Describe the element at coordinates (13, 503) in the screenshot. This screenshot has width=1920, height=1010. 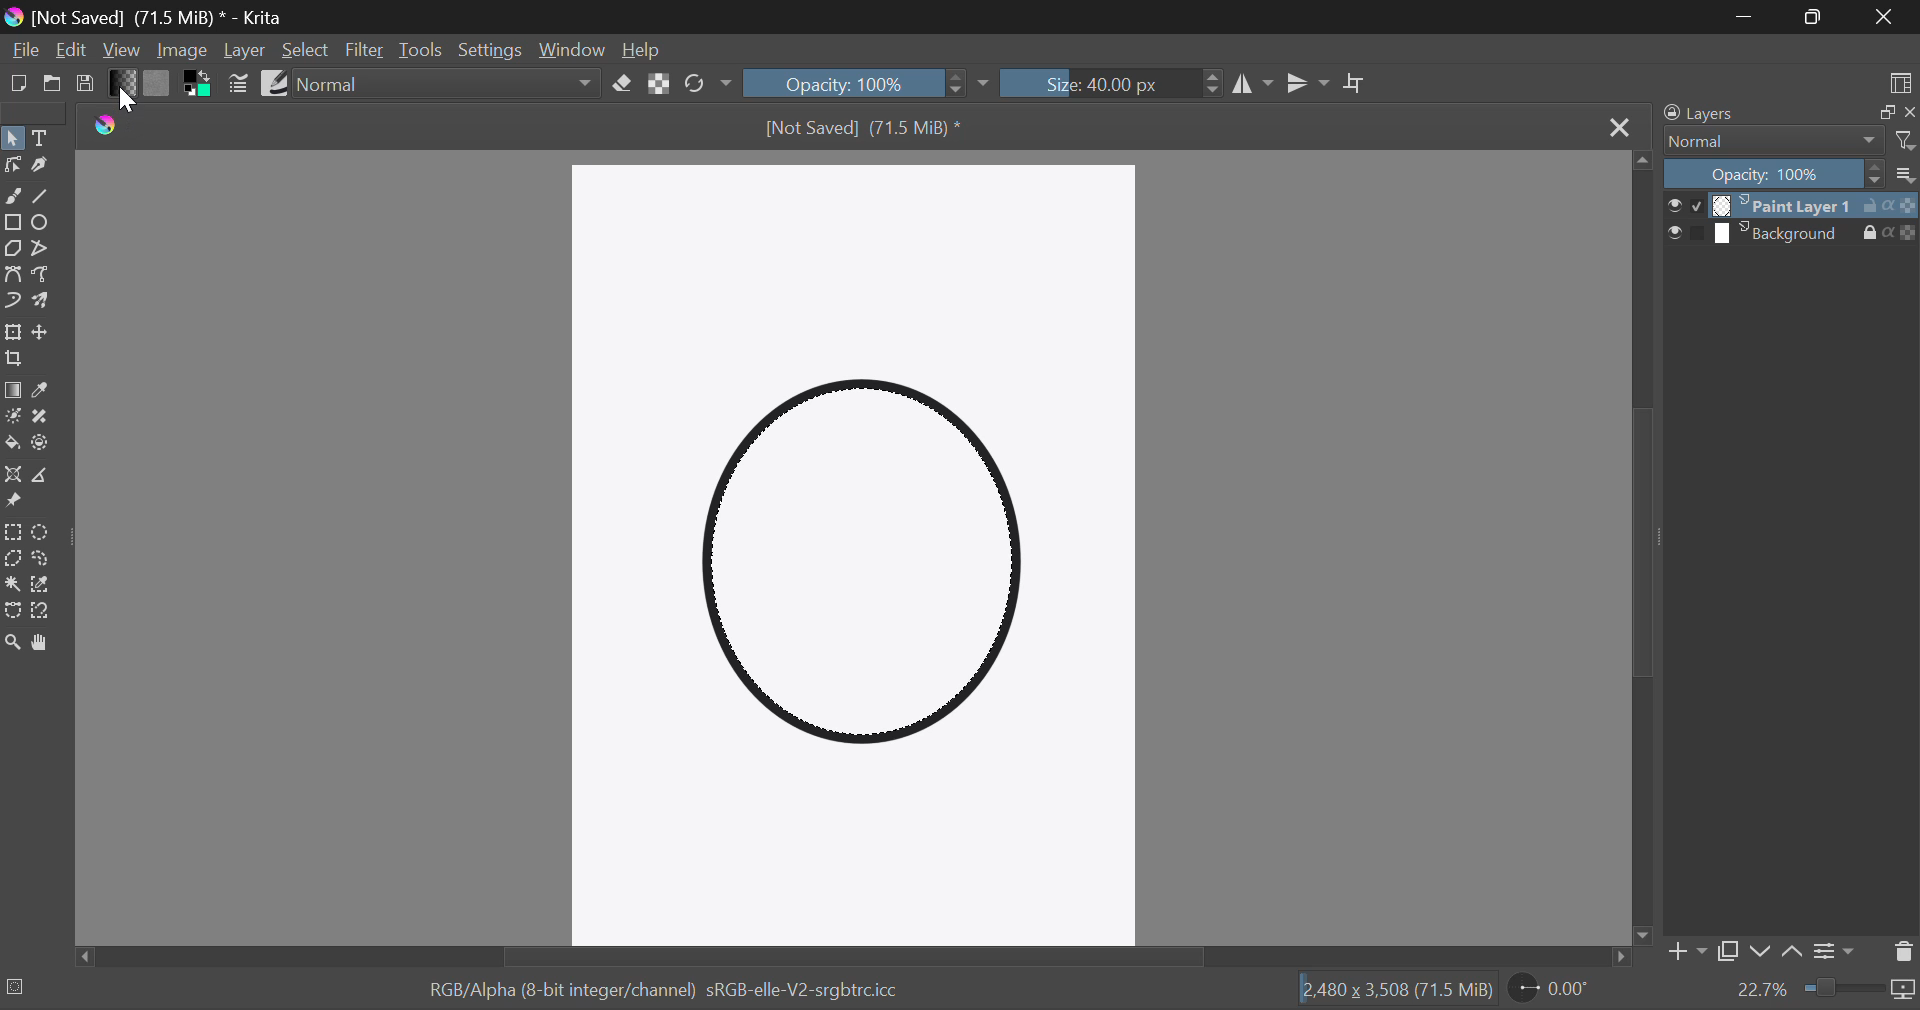
I see `Reference Images` at that location.